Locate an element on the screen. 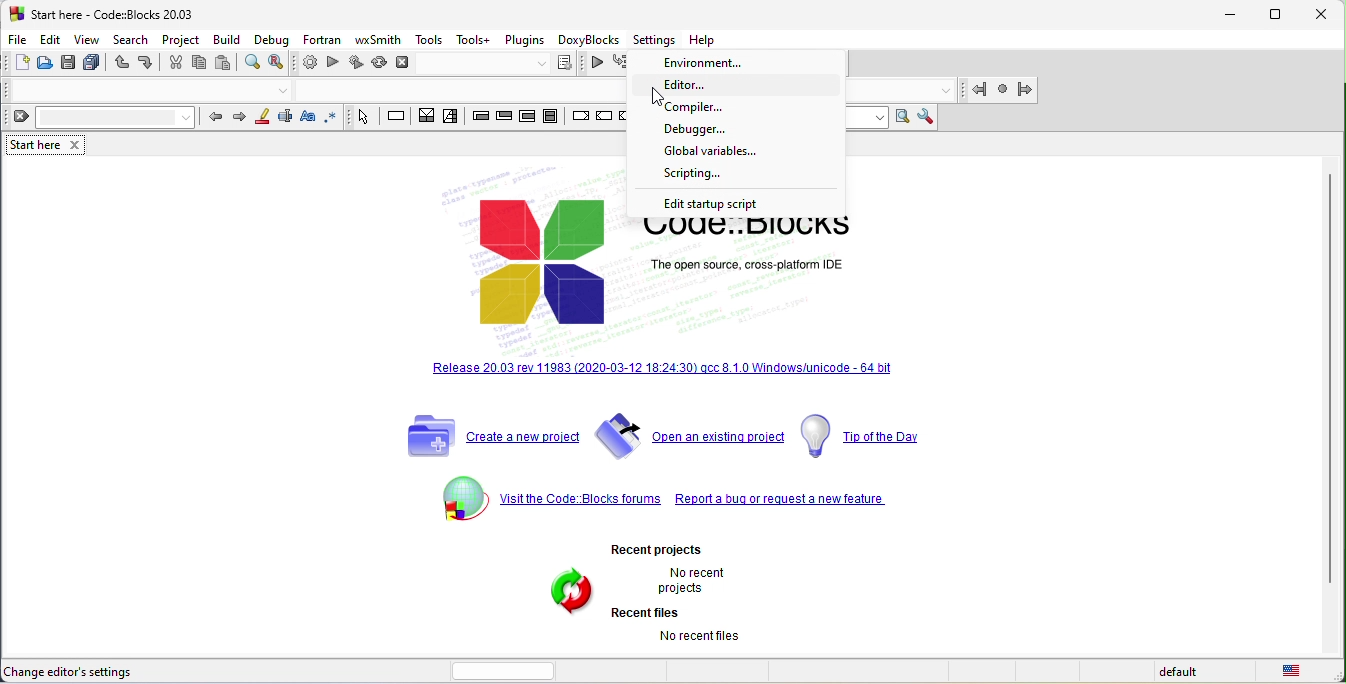  show option window is located at coordinates (927, 117).